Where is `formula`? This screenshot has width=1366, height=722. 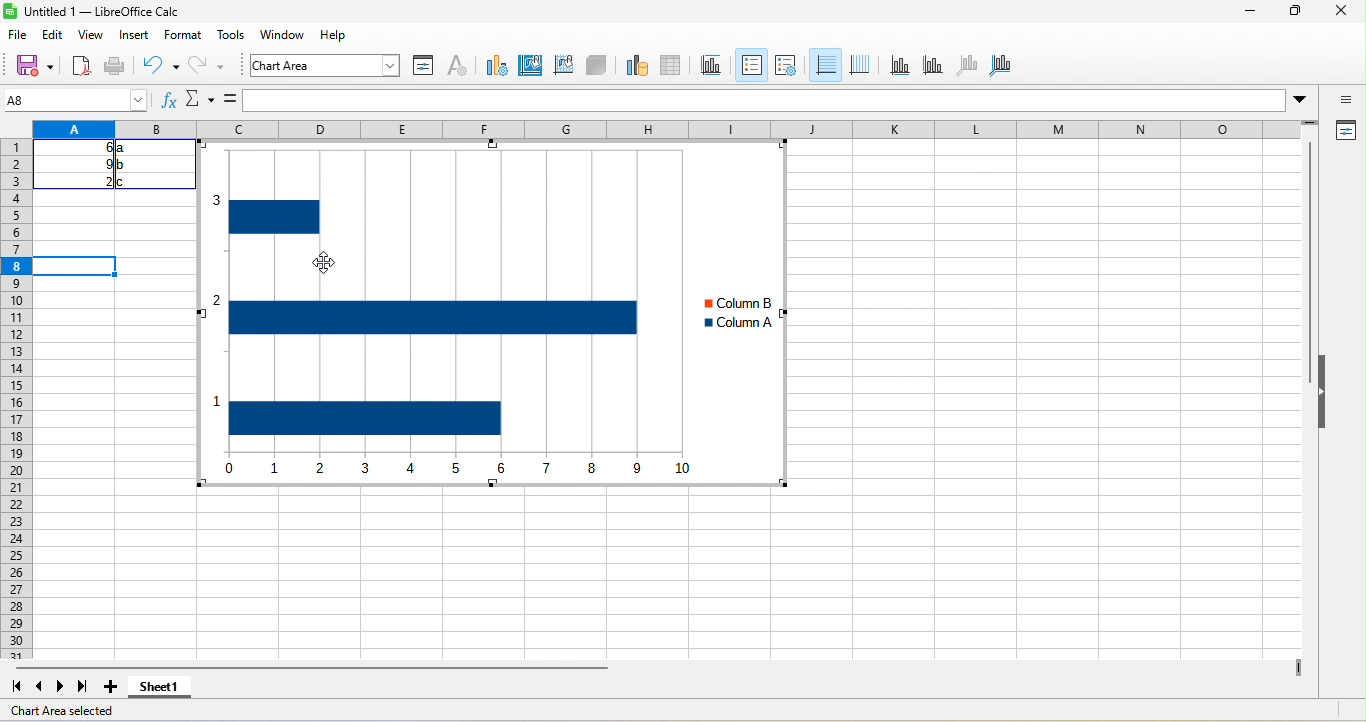
formula is located at coordinates (228, 100).